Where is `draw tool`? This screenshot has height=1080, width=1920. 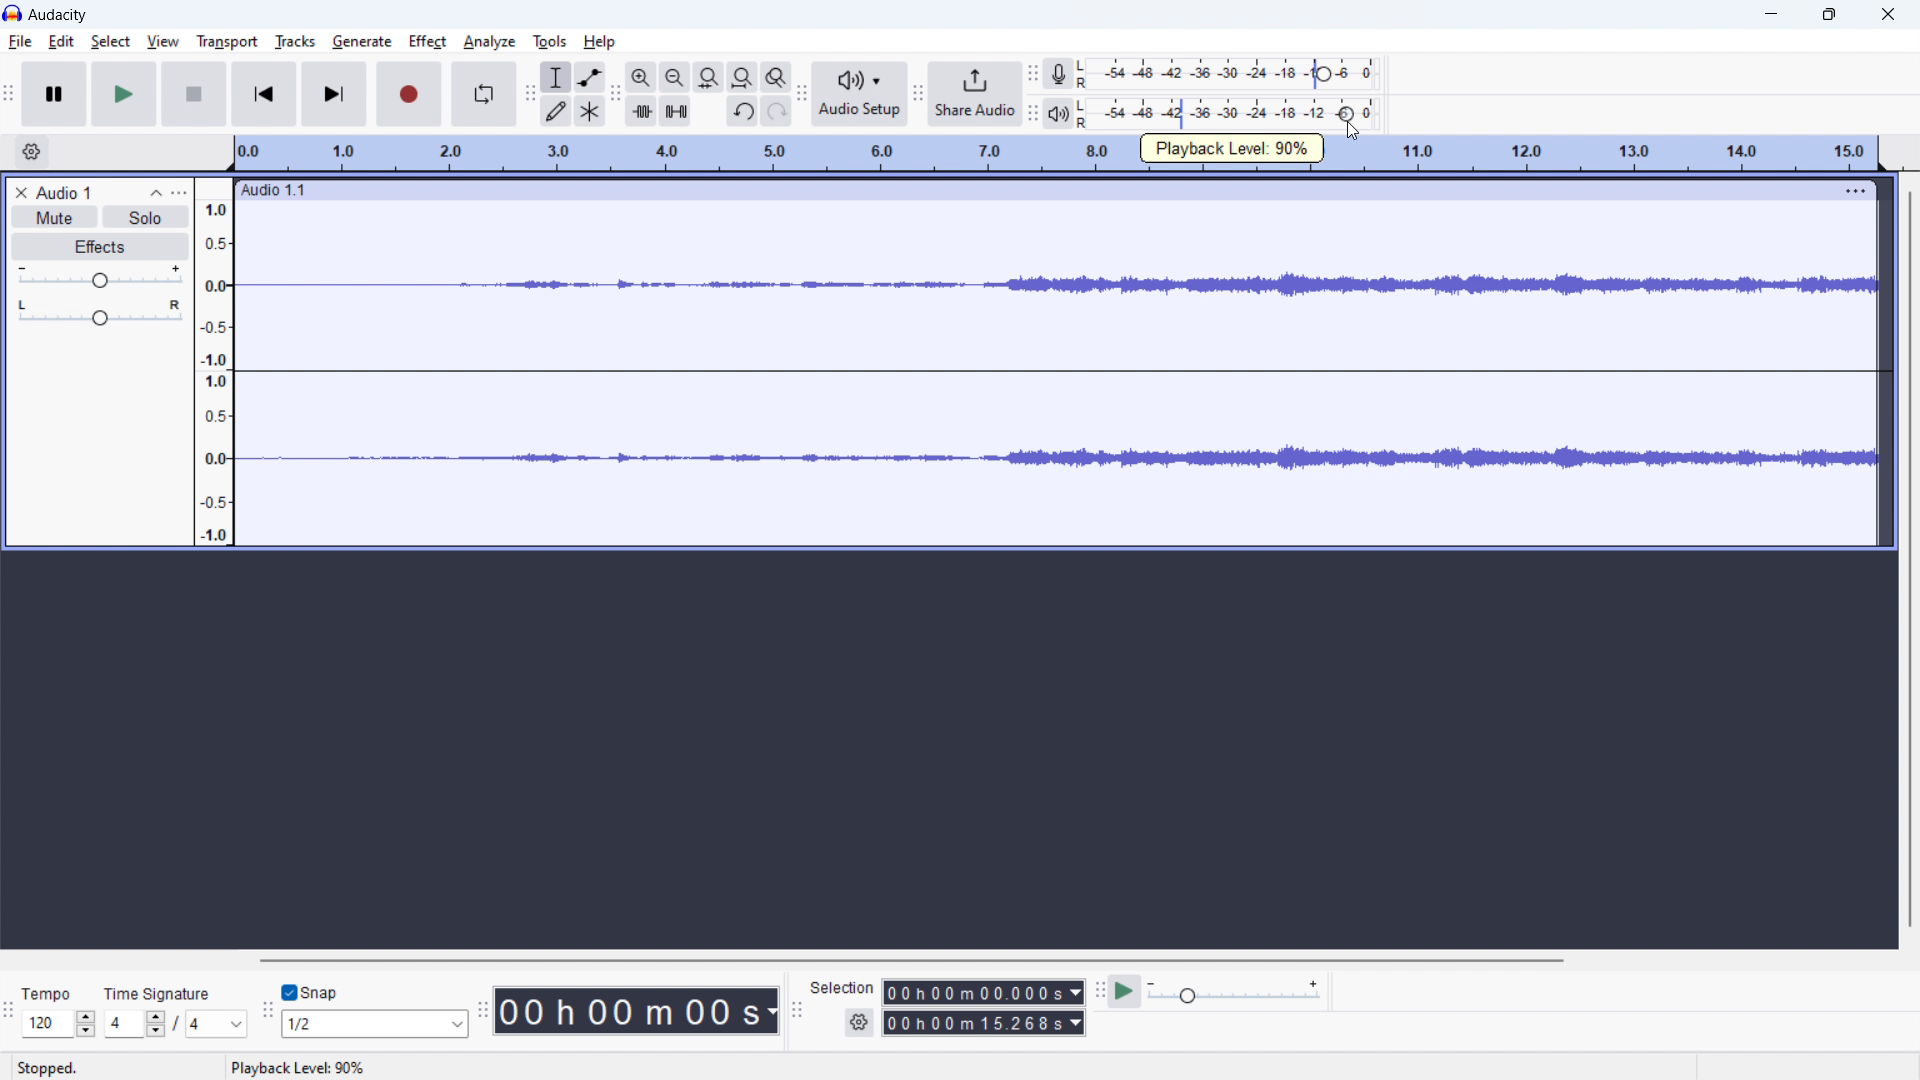
draw tool is located at coordinates (555, 110).